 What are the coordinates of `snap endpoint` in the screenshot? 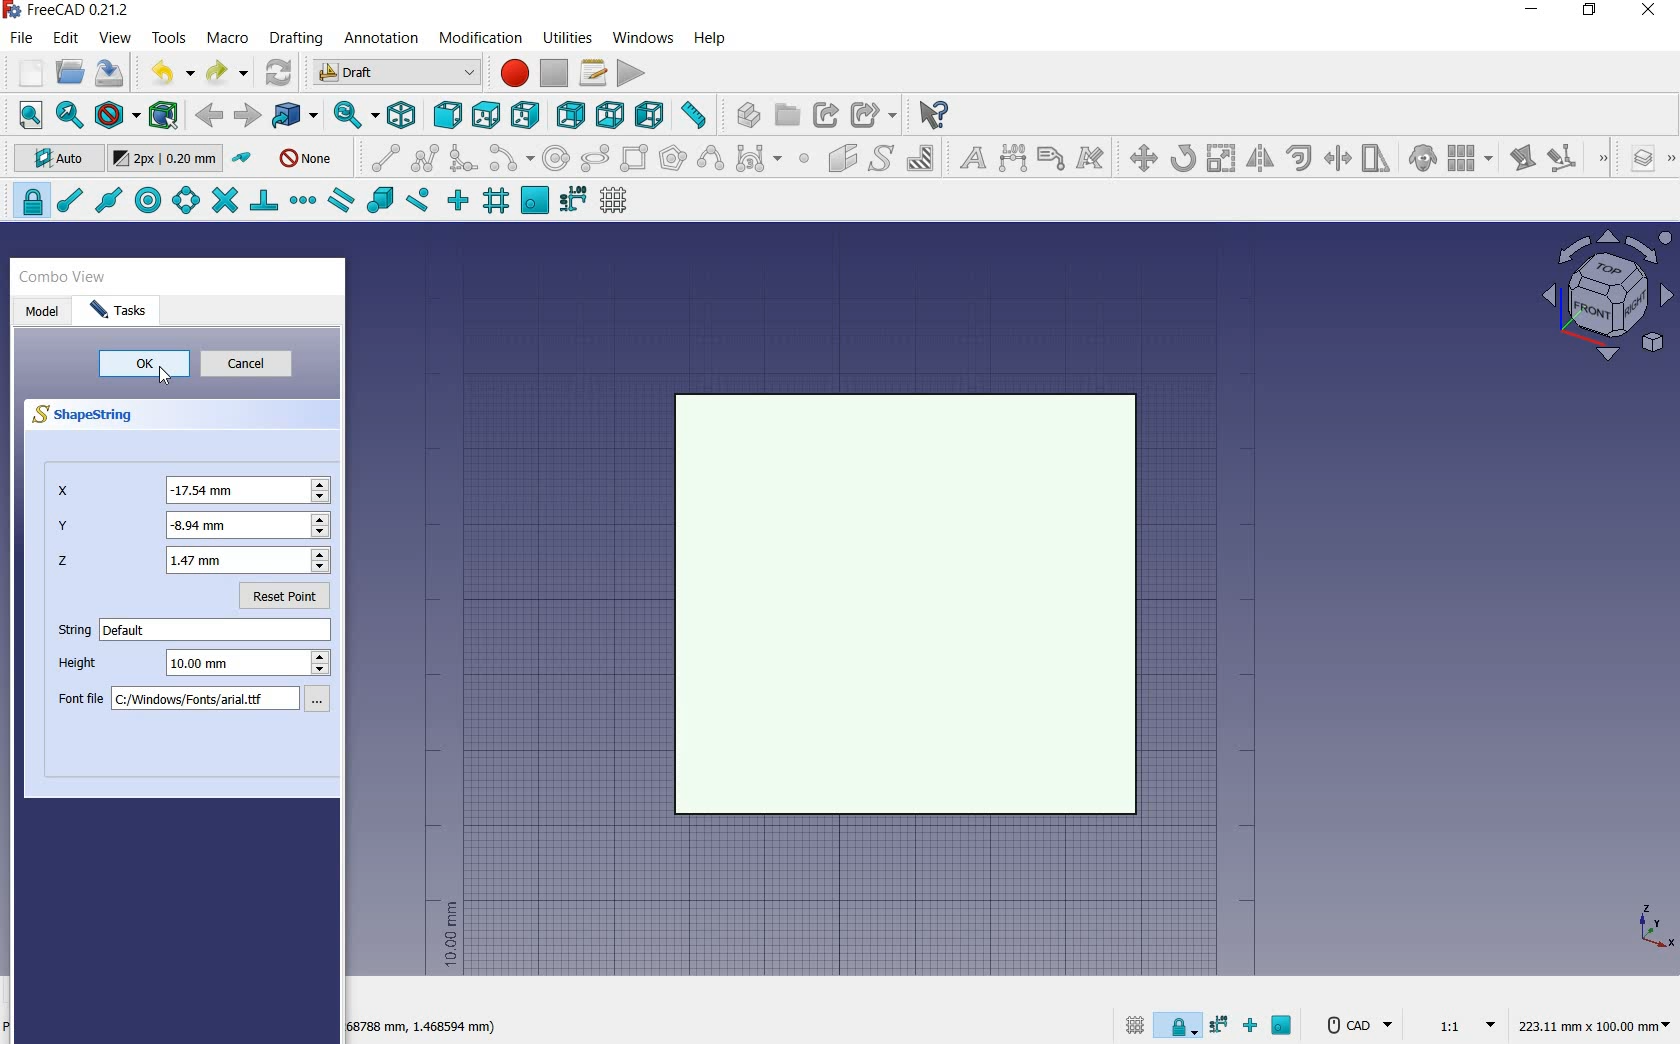 It's located at (68, 201).